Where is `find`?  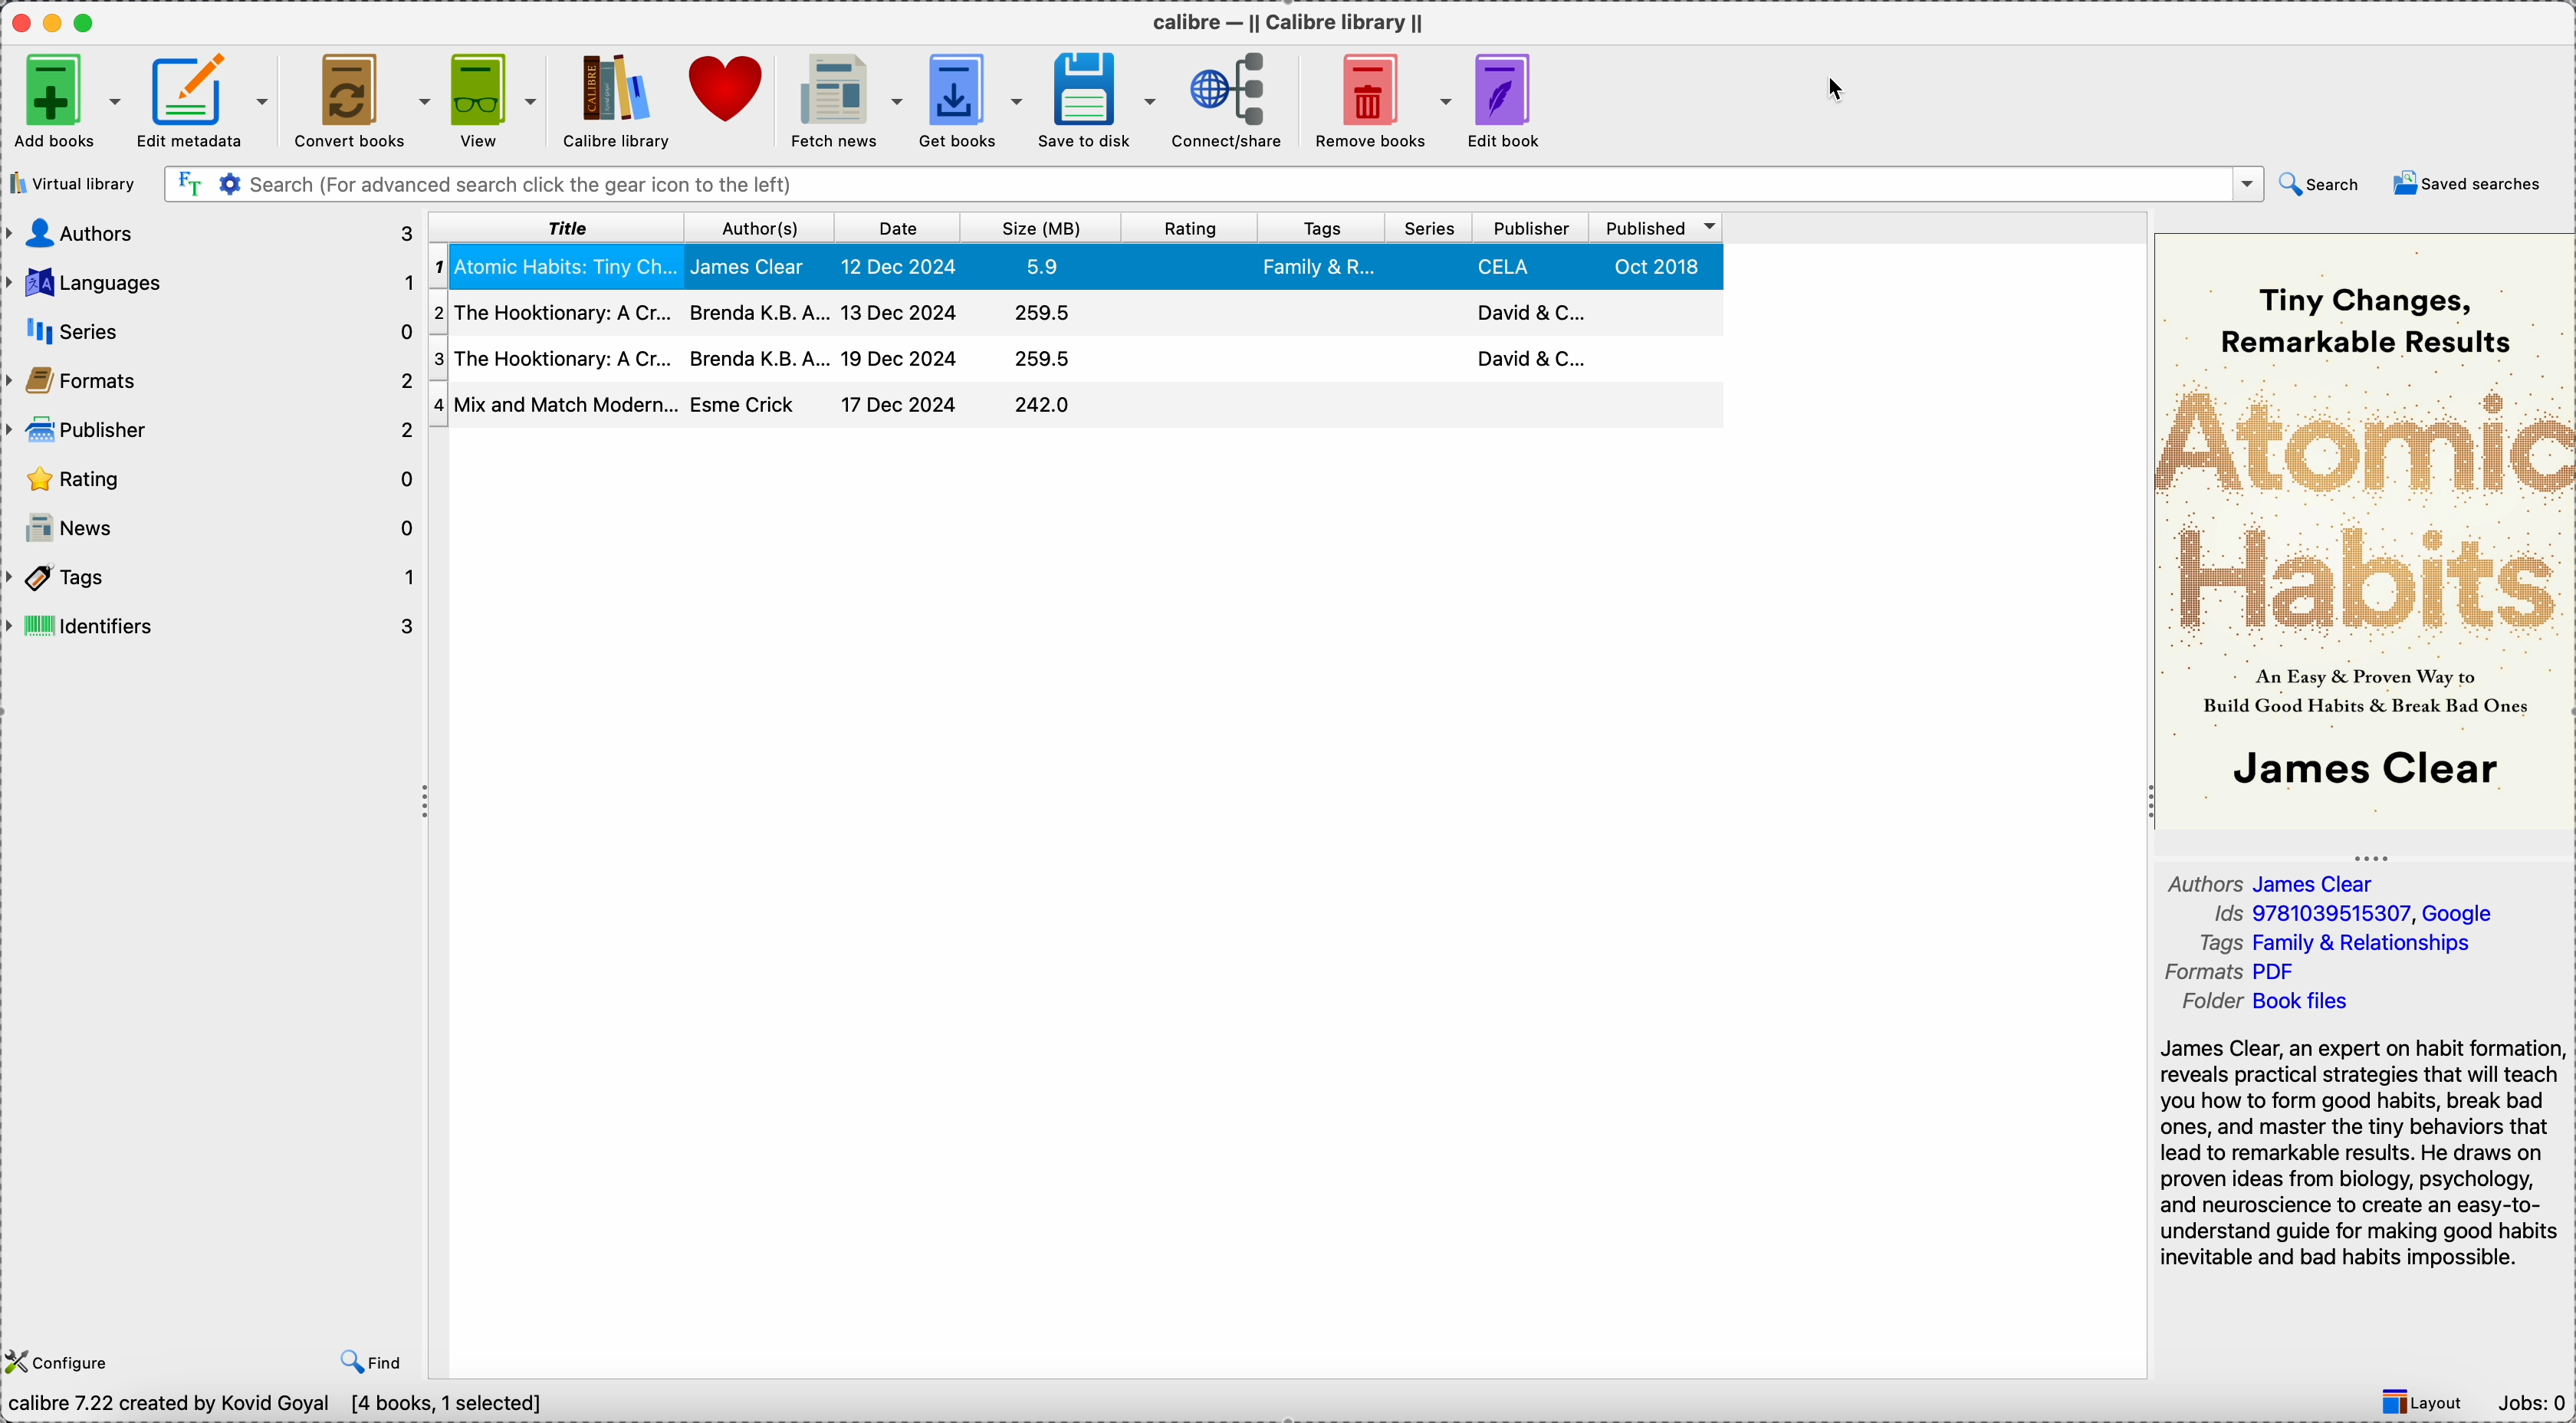
find is located at coordinates (365, 1364).